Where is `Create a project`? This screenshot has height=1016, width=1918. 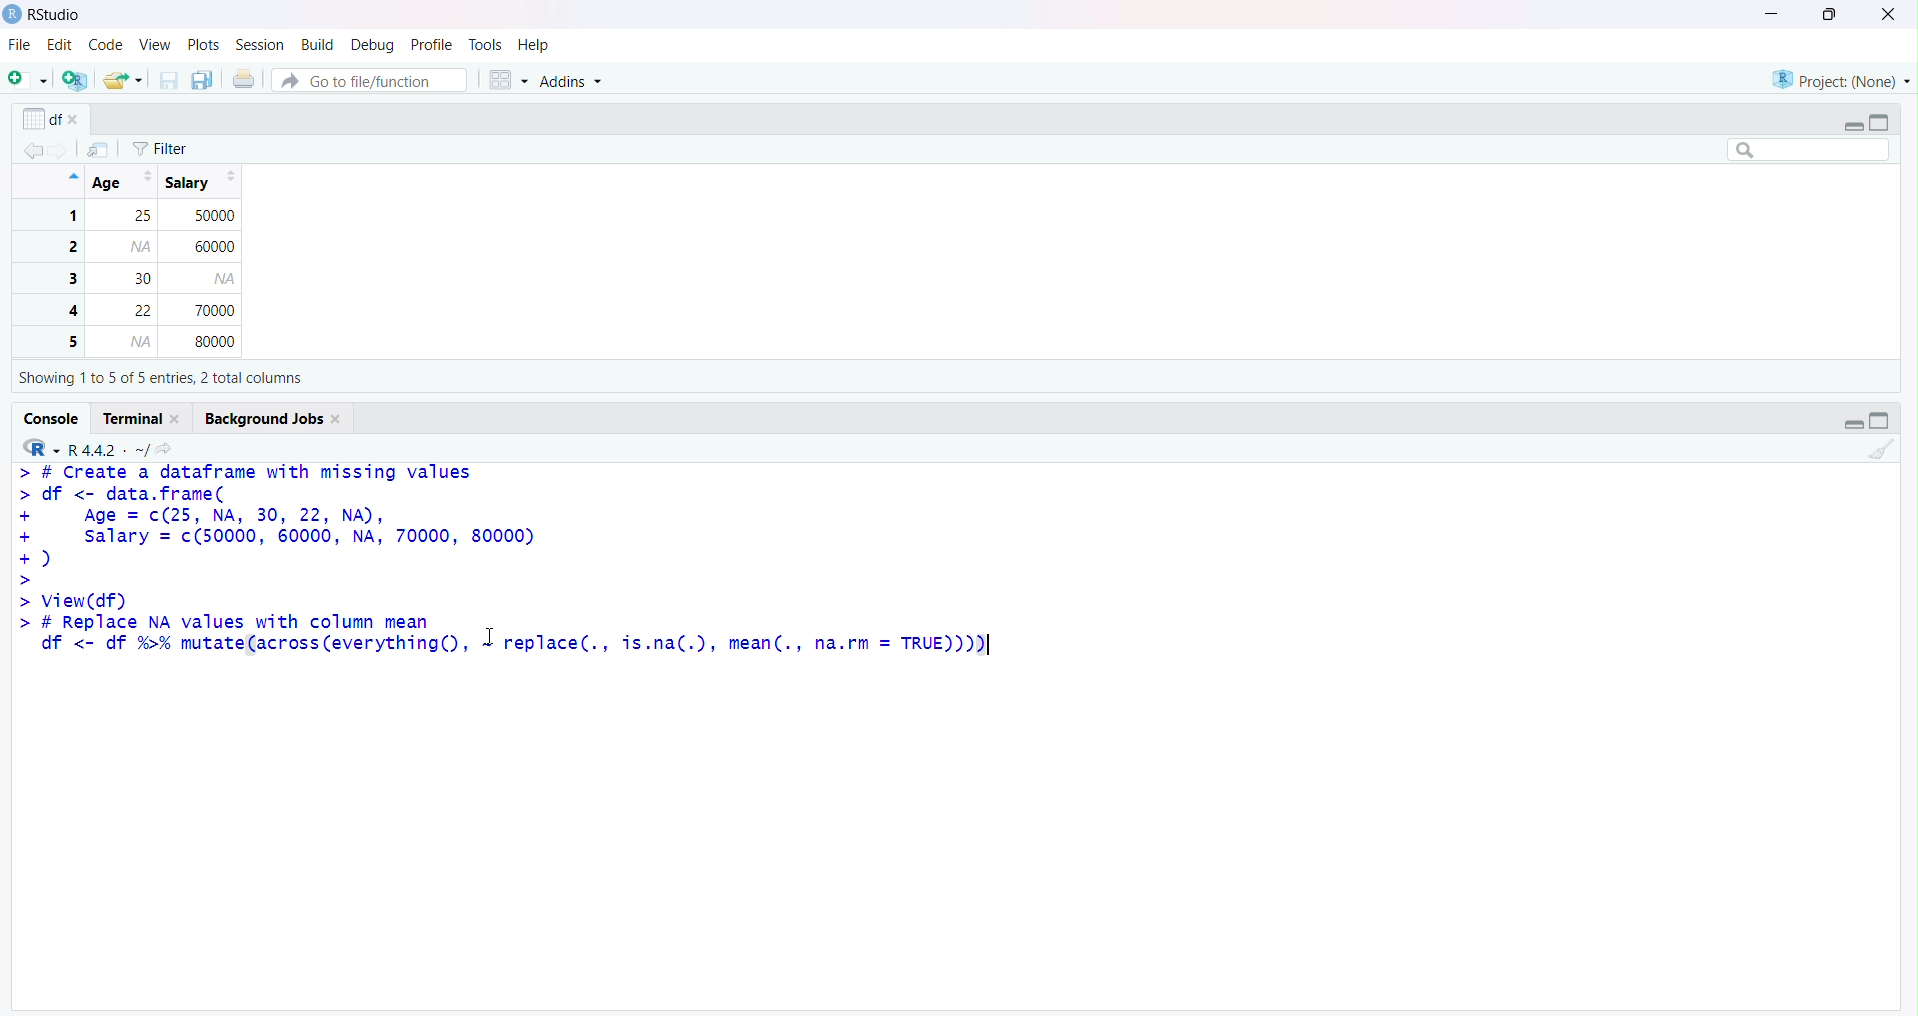
Create a project is located at coordinates (76, 78).